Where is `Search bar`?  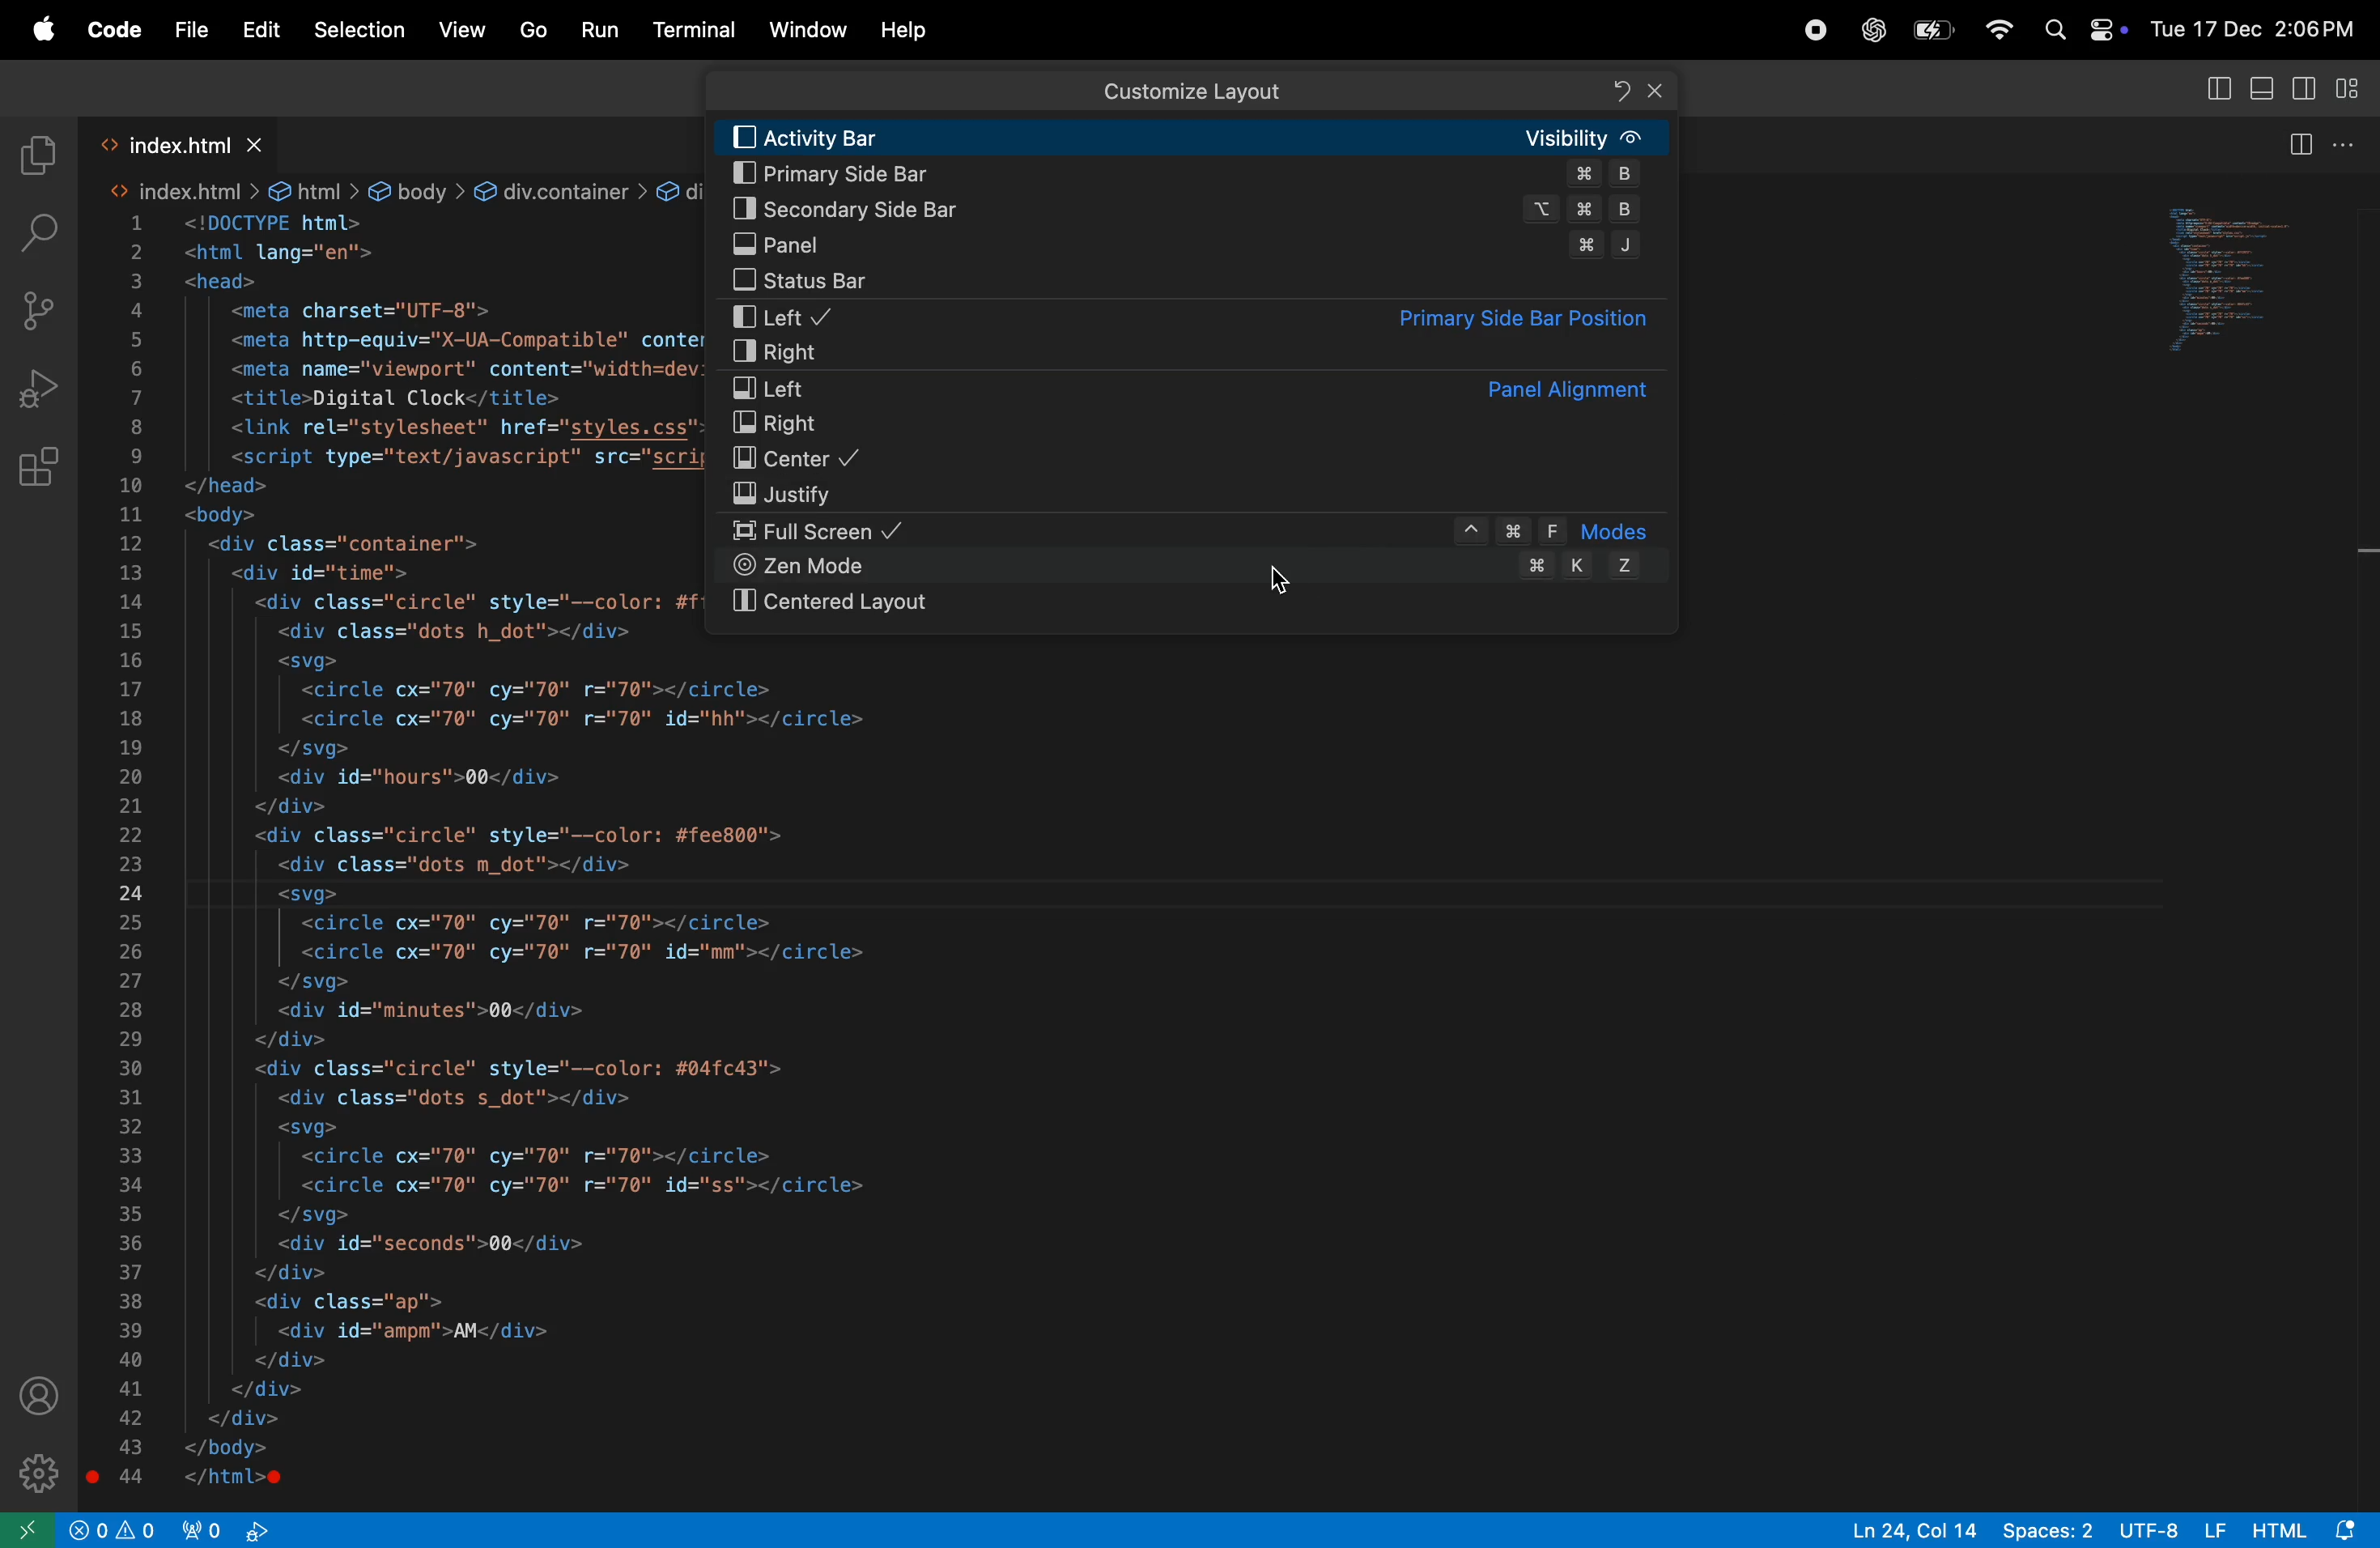
Search bar is located at coordinates (1195, 90).